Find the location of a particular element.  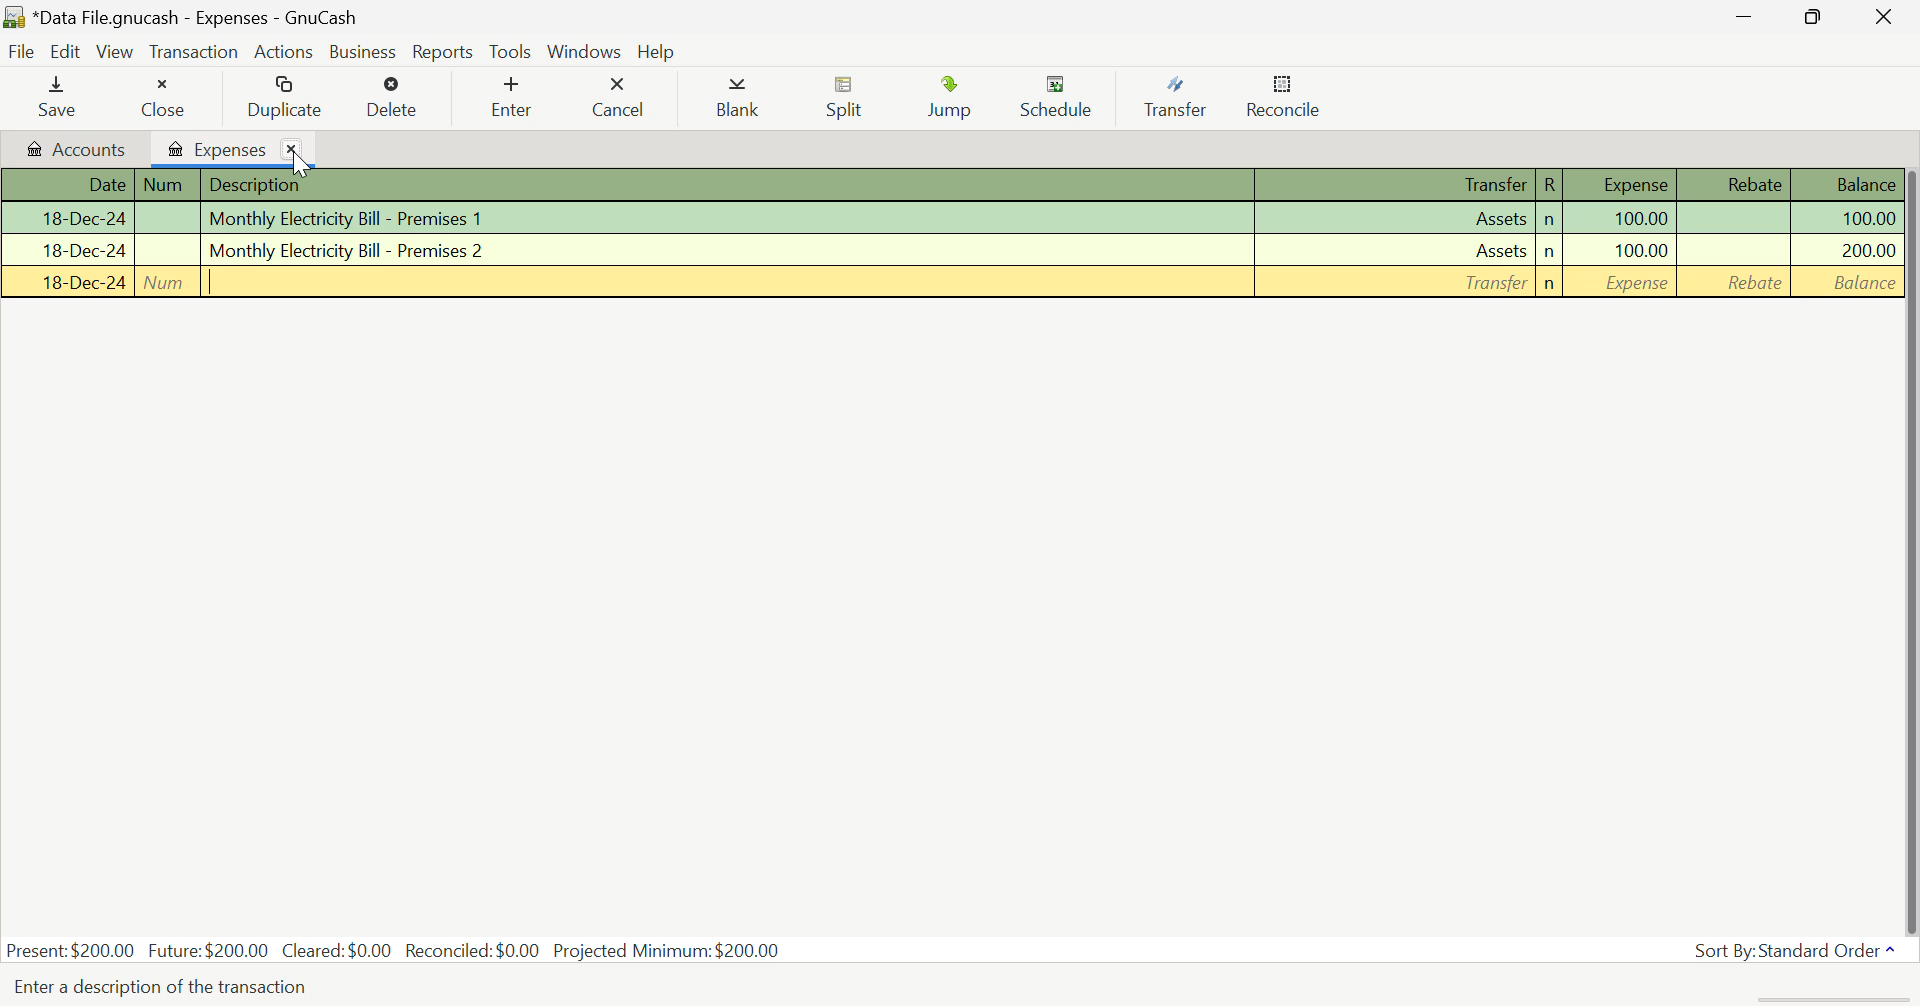

Duplicate is located at coordinates (280, 98).